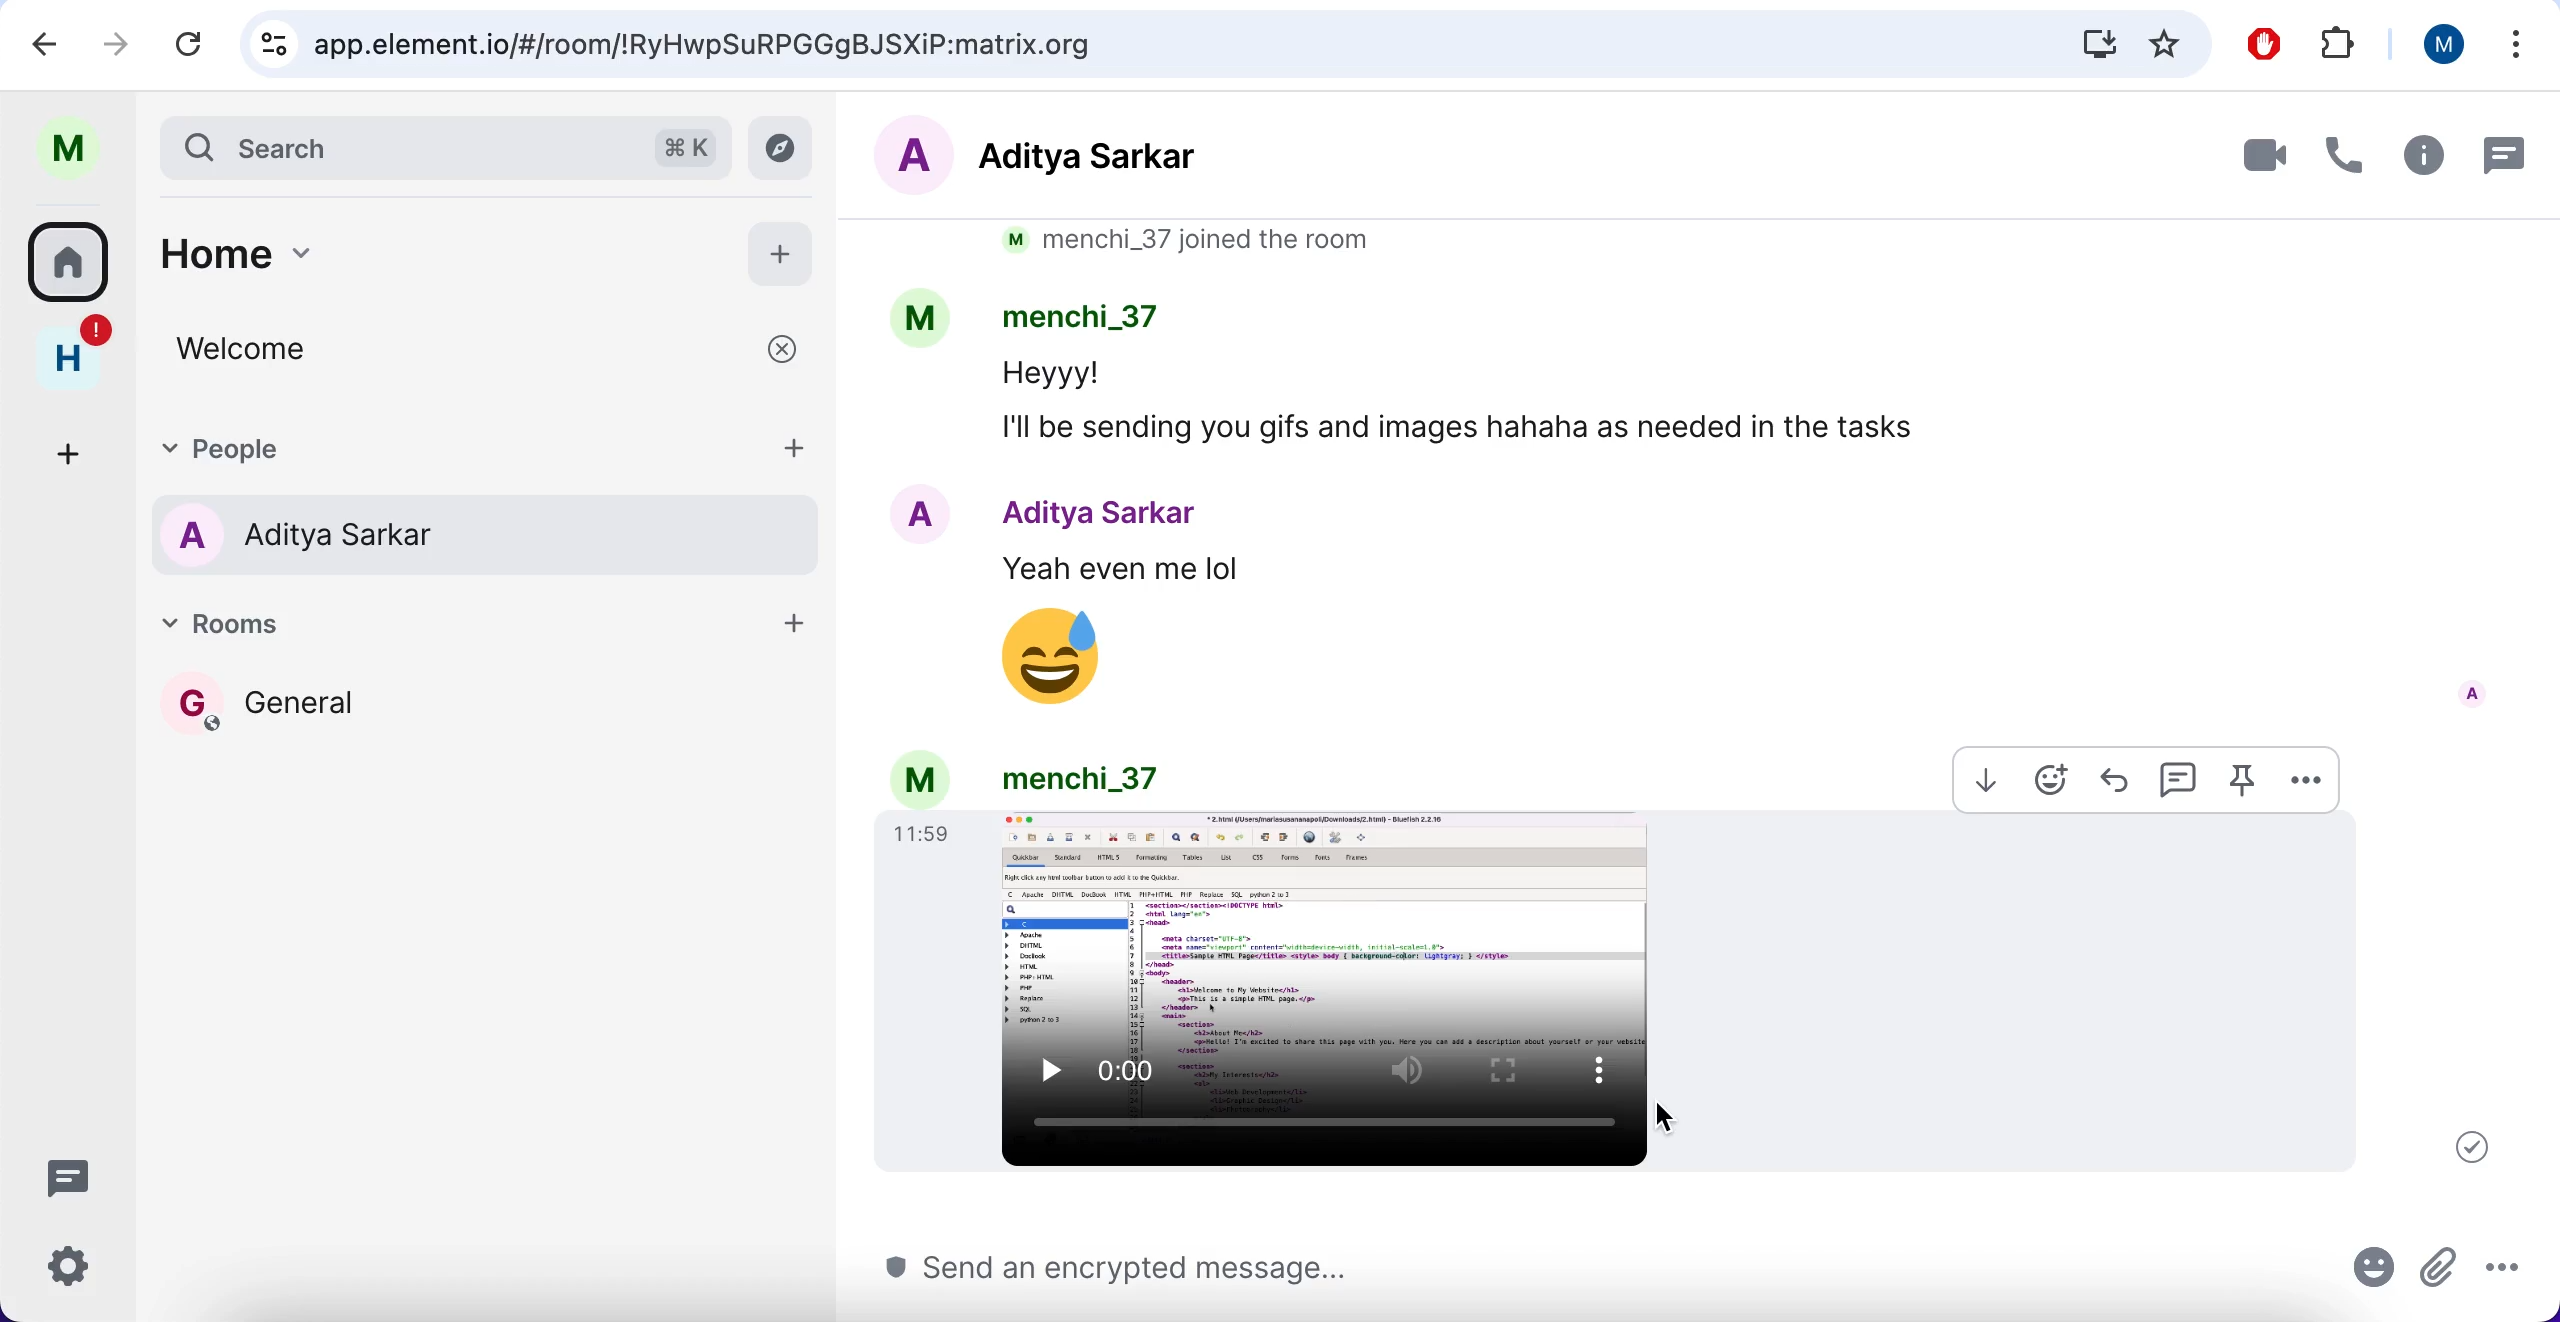 This screenshot has width=2560, height=1322. Describe the element at coordinates (1627, 996) in the screenshot. I see `image` at that location.